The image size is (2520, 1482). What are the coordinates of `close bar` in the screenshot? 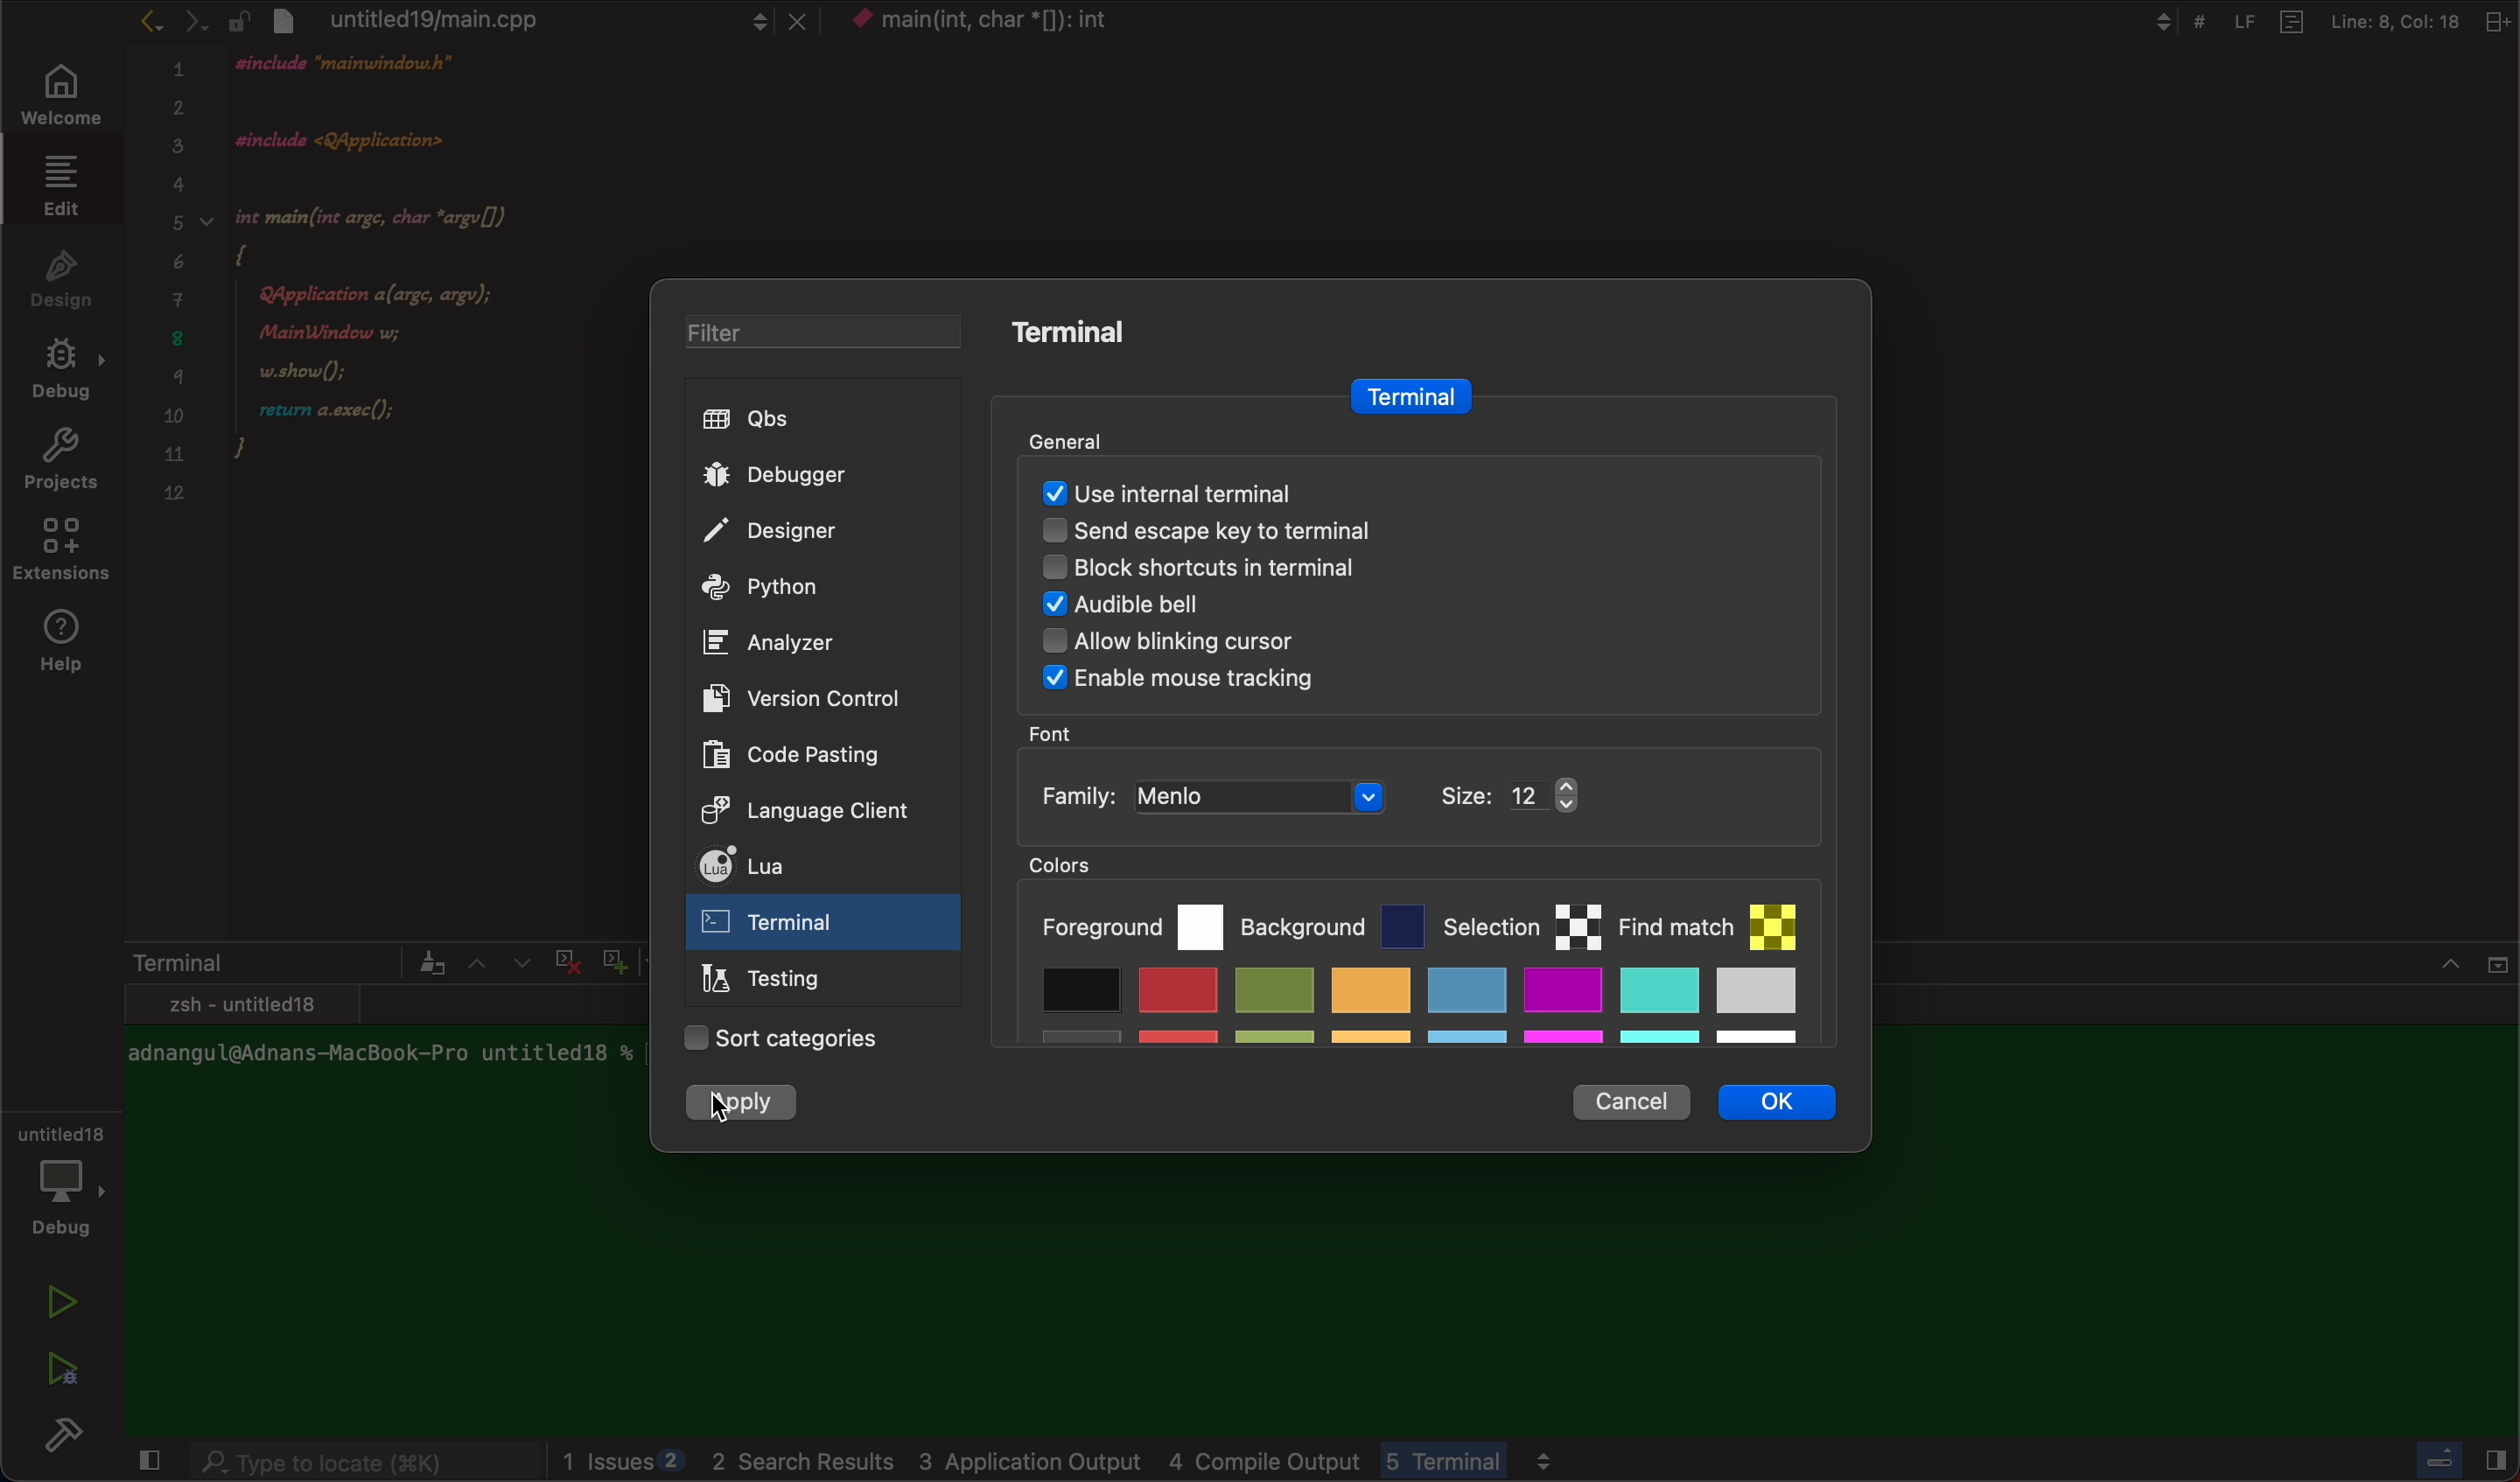 It's located at (2450, 1456).